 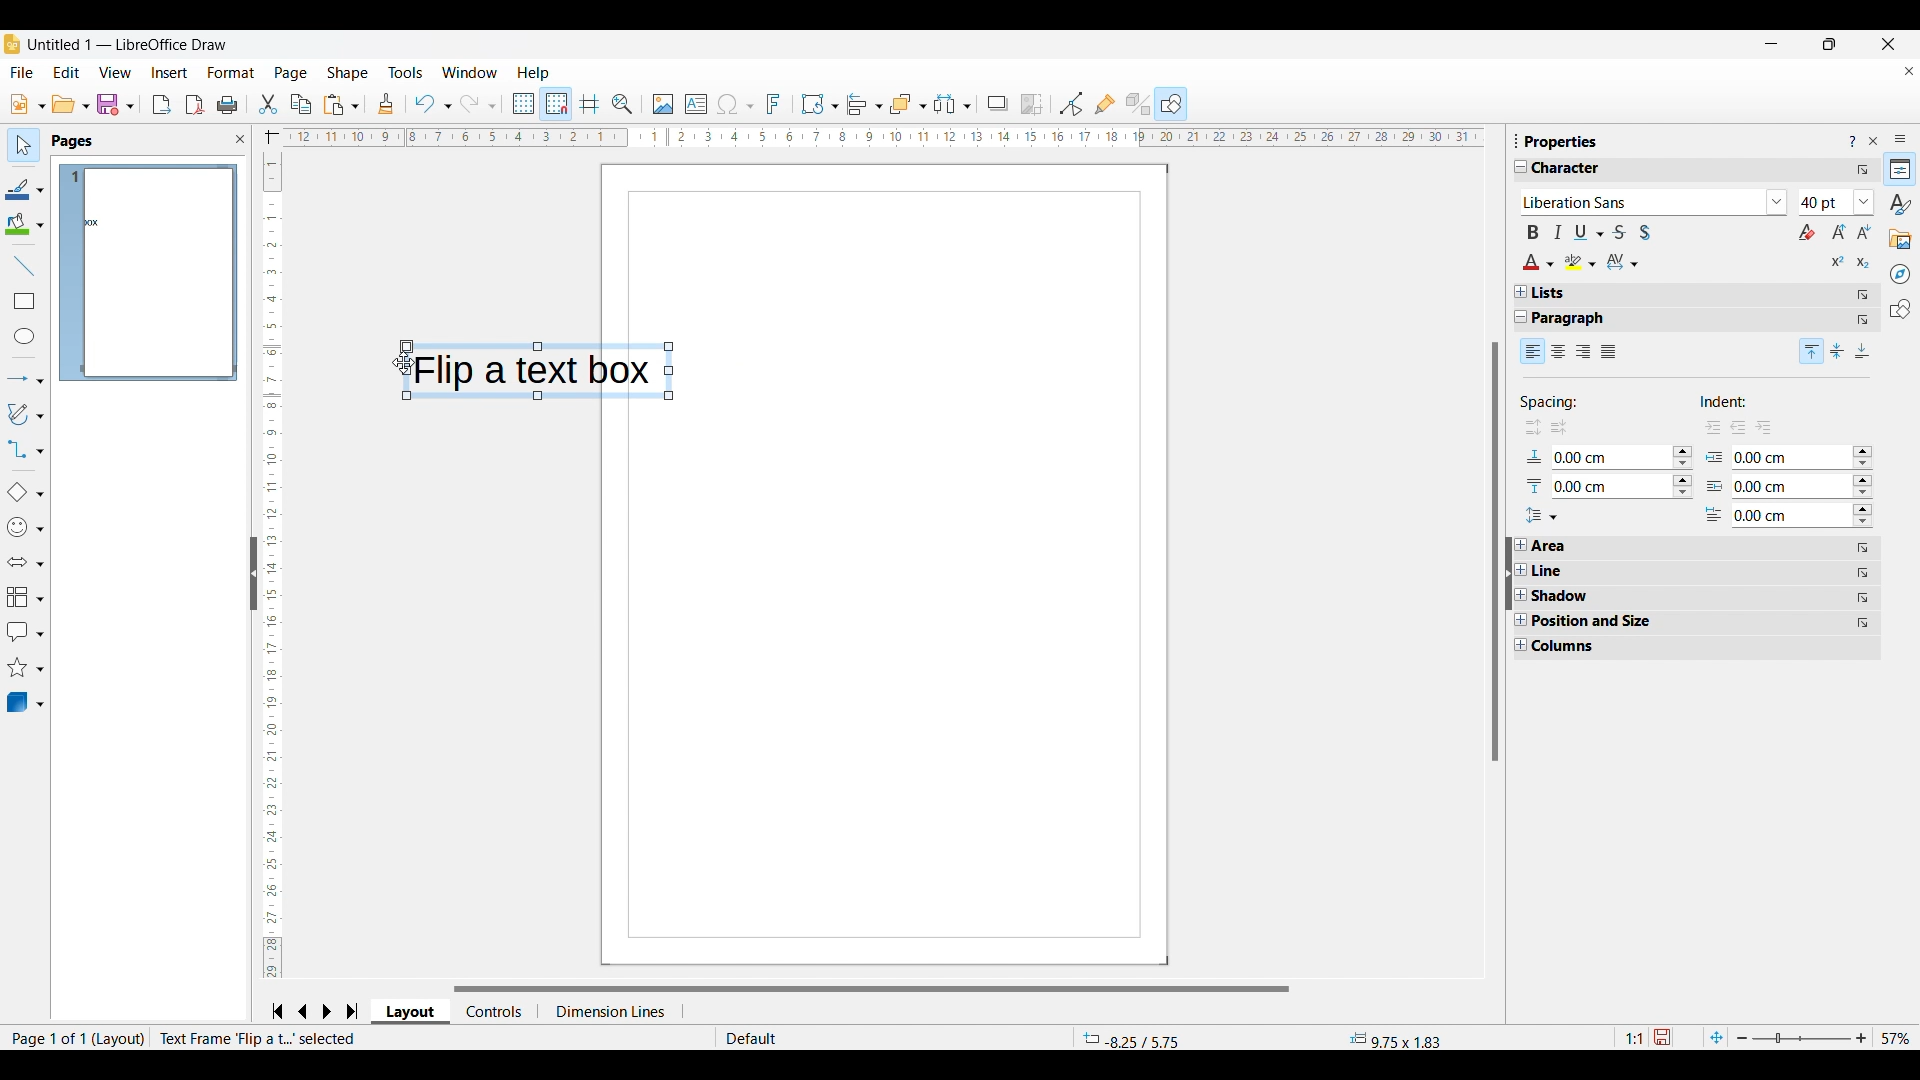 What do you see at coordinates (871, 989) in the screenshot?
I see `Horizontal slider` at bounding box center [871, 989].